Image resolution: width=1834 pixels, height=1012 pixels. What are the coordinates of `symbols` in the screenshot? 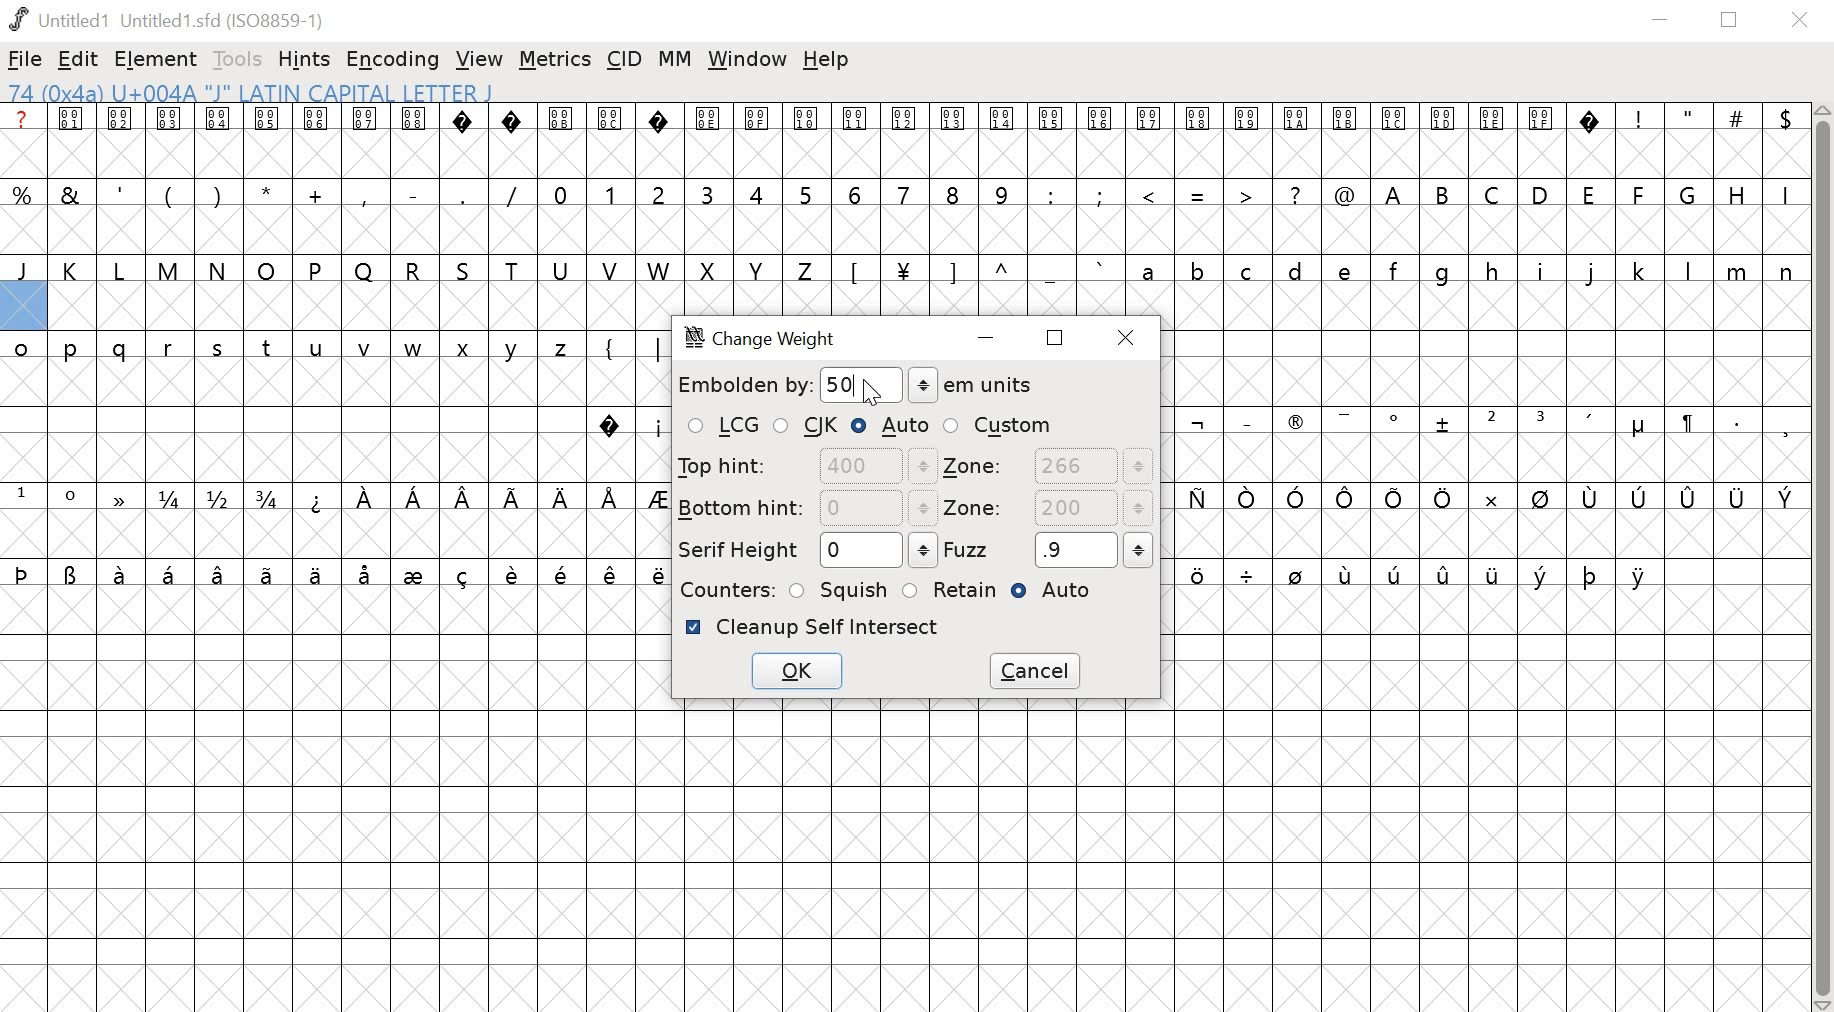 It's located at (1420, 578).